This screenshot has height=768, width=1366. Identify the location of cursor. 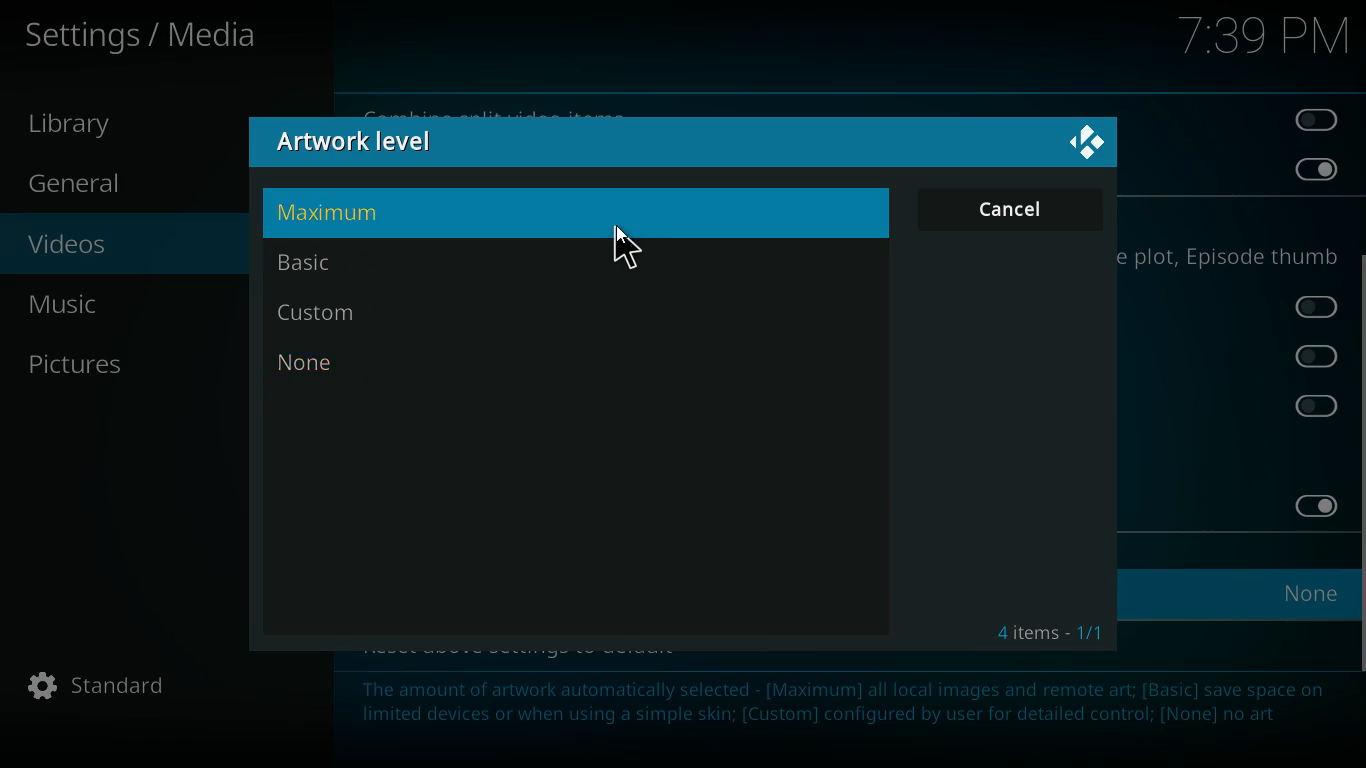
(627, 250).